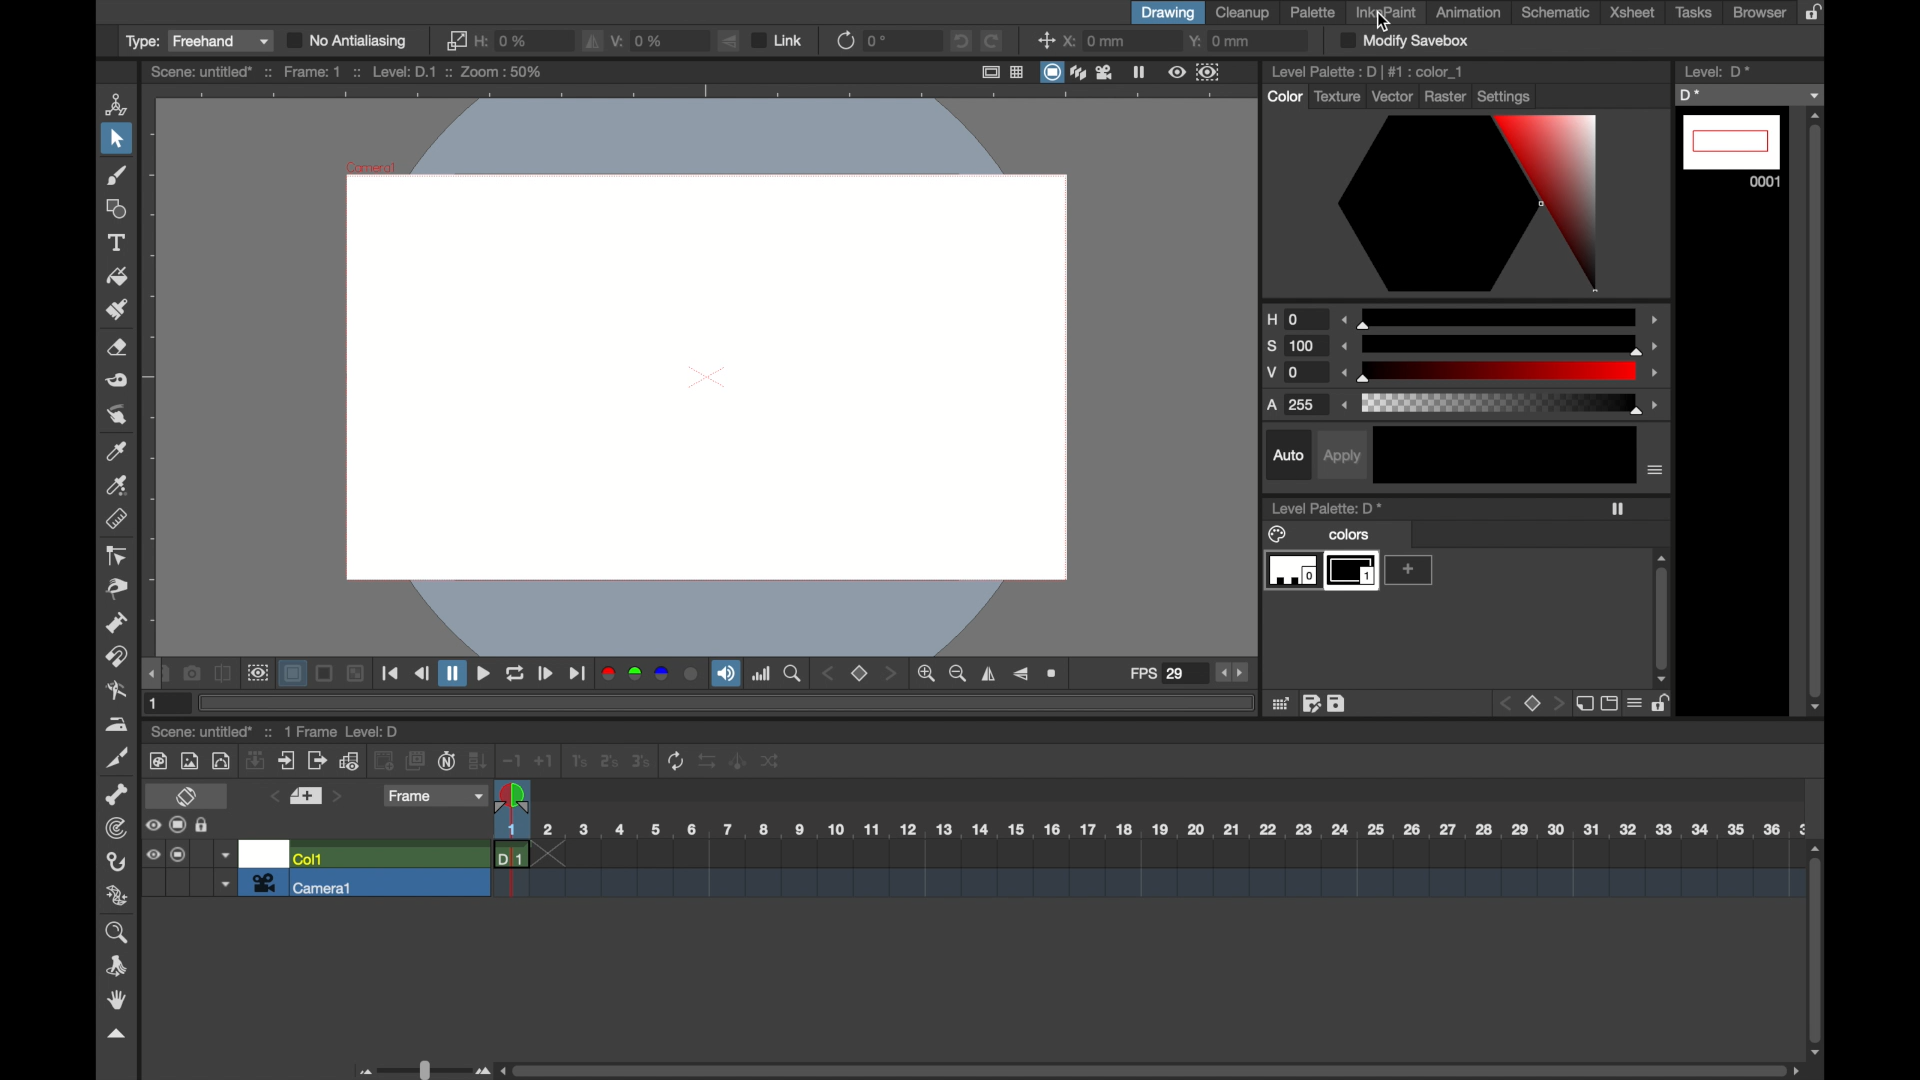 The height and width of the screenshot is (1080, 1920). I want to click on pump tool, so click(115, 623).